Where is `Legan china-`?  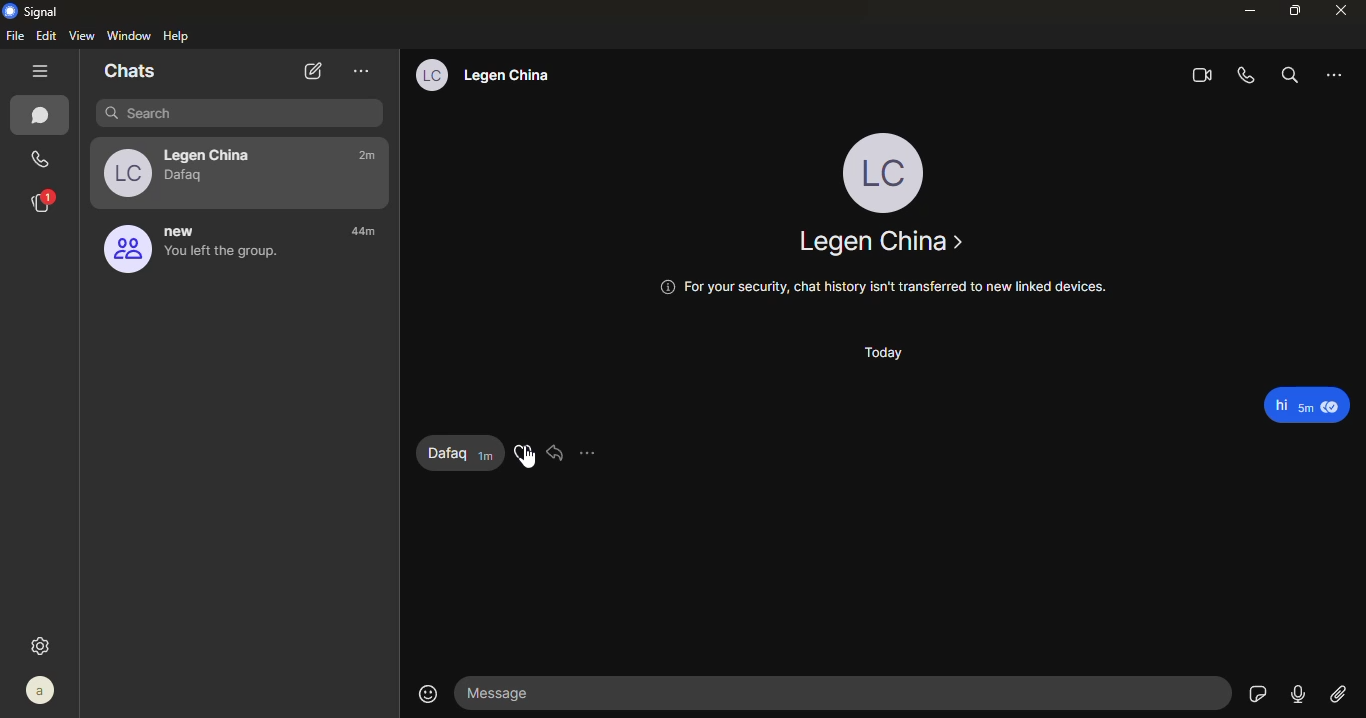
Legan china- is located at coordinates (213, 151).